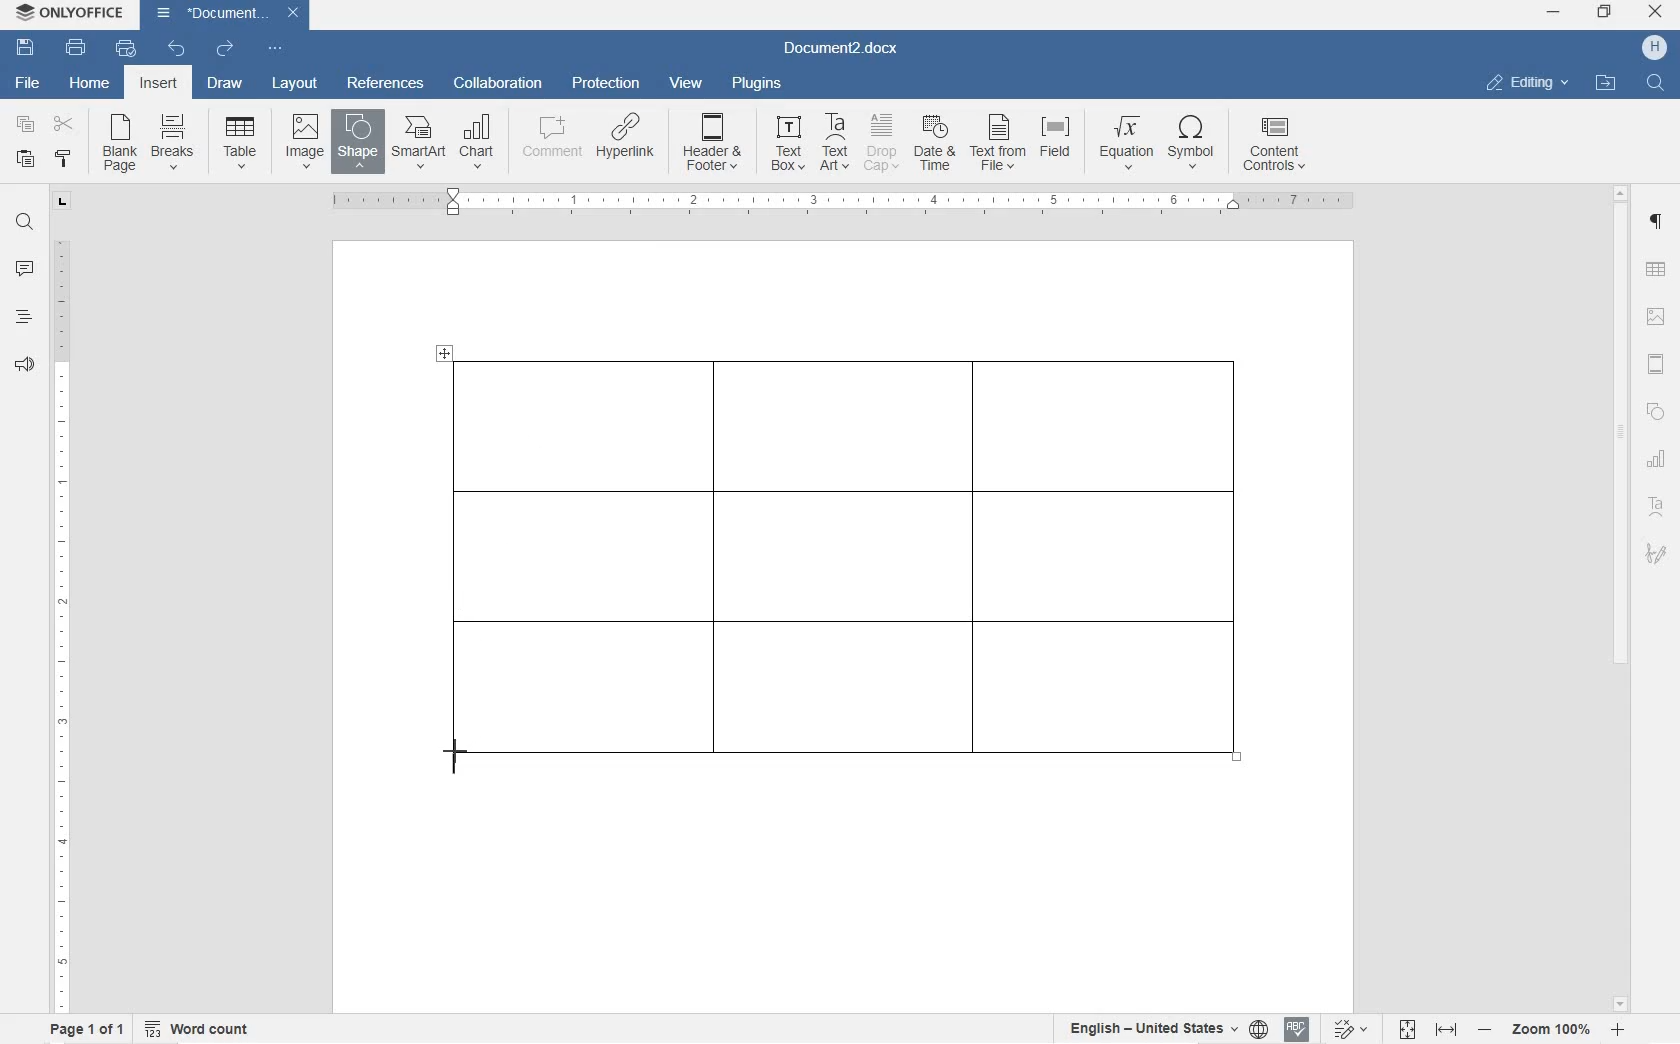  Describe the element at coordinates (61, 619) in the screenshot. I see `ruler` at that location.